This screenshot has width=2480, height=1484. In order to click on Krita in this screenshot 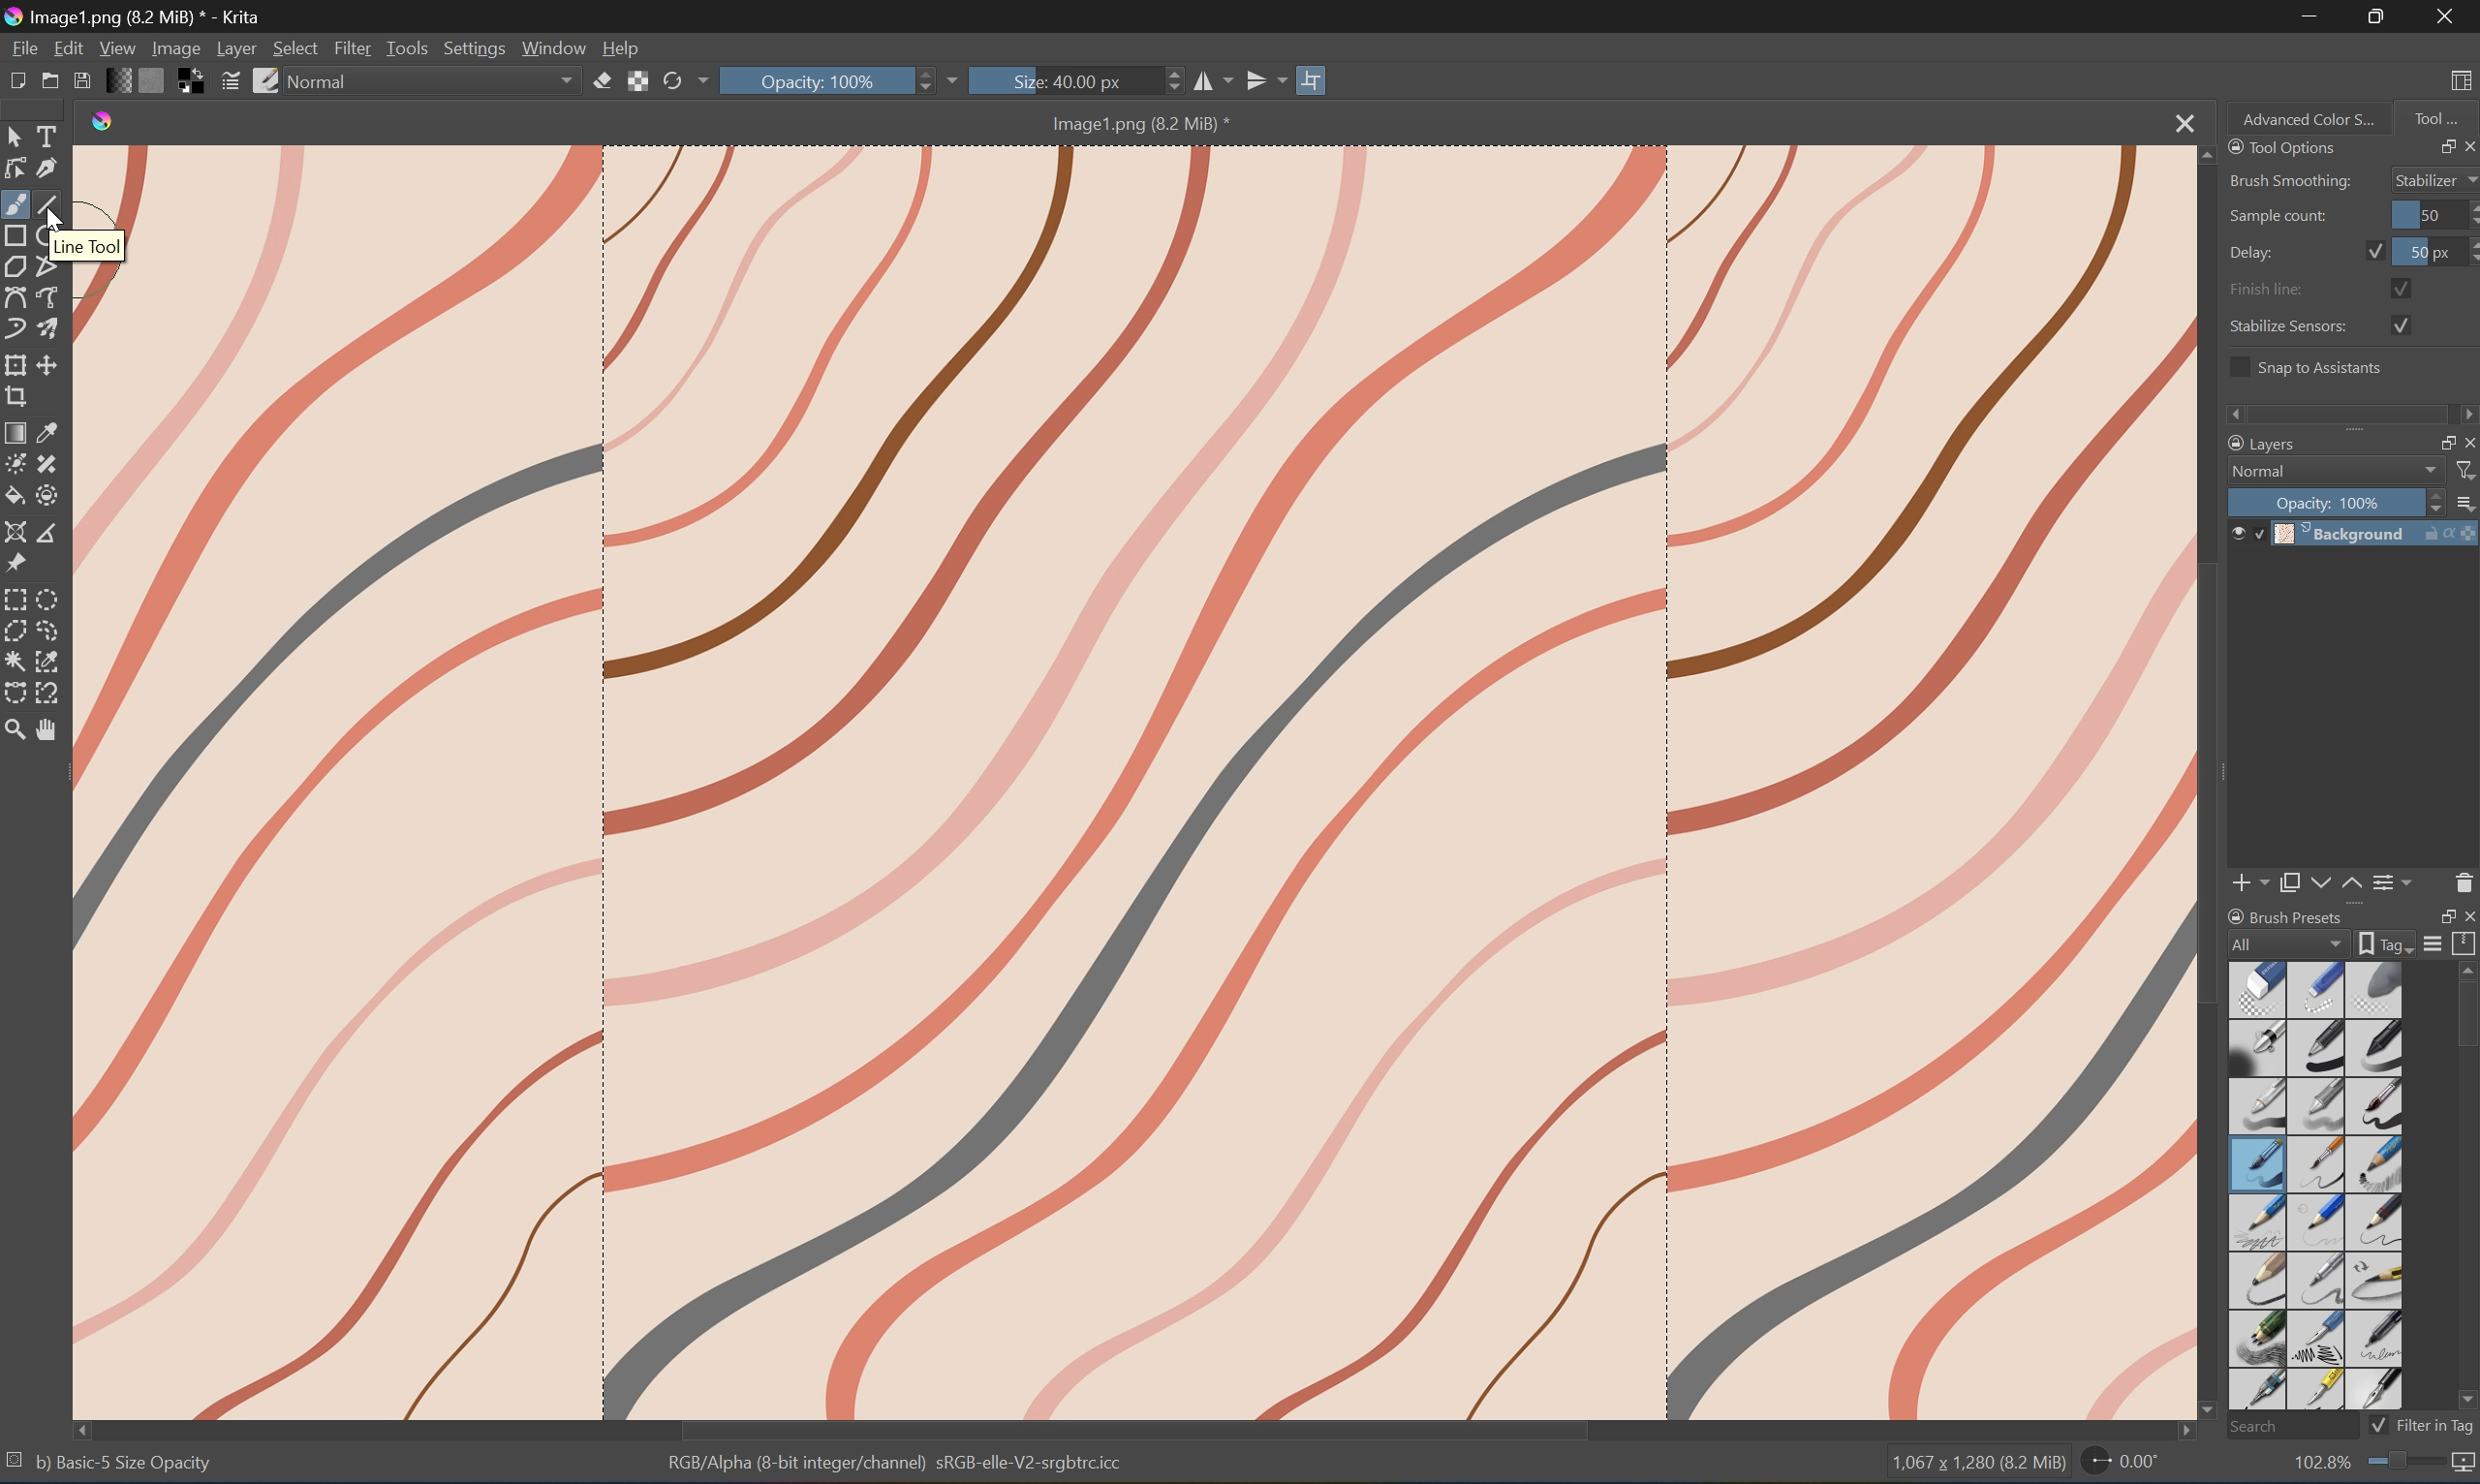, I will do `click(104, 123)`.